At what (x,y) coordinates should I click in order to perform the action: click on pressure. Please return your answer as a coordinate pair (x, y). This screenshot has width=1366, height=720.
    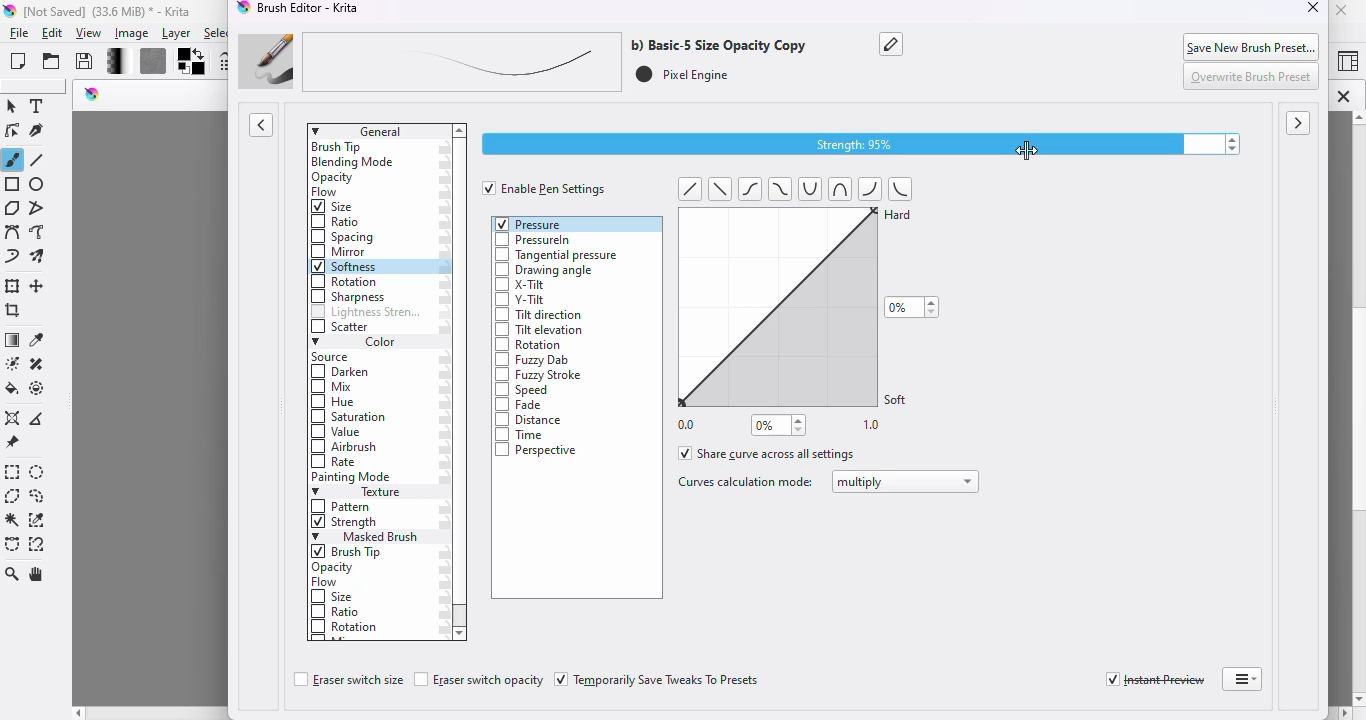
    Looking at the image, I should click on (530, 223).